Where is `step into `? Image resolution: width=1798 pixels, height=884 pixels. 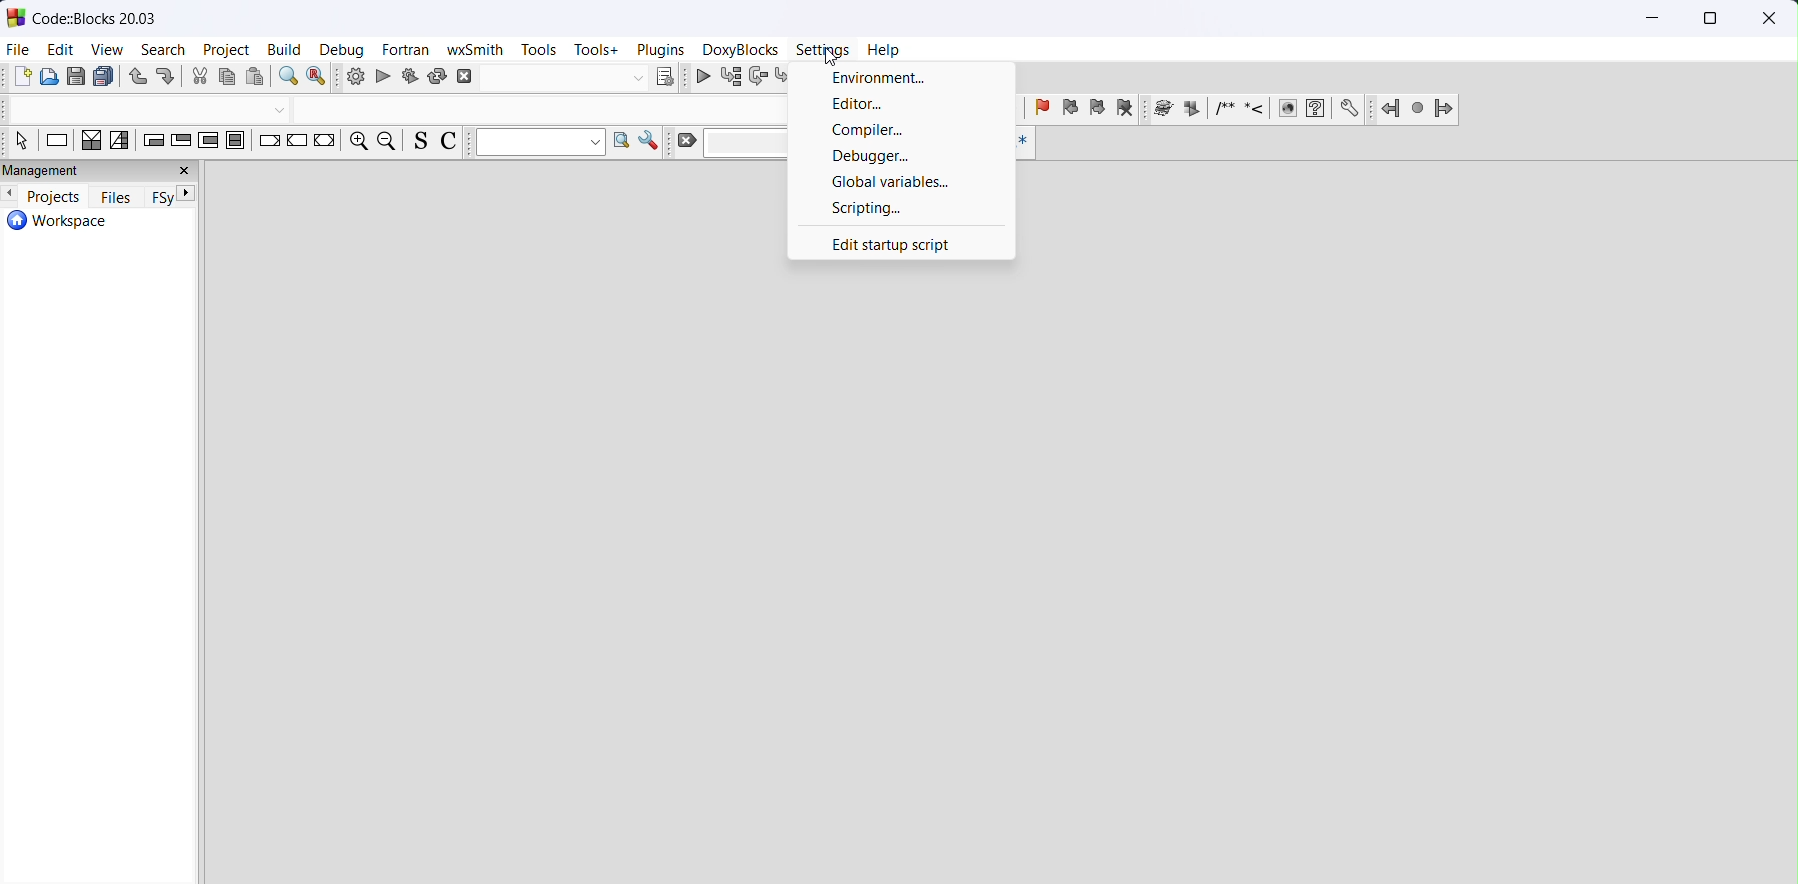 step into  is located at coordinates (786, 78).